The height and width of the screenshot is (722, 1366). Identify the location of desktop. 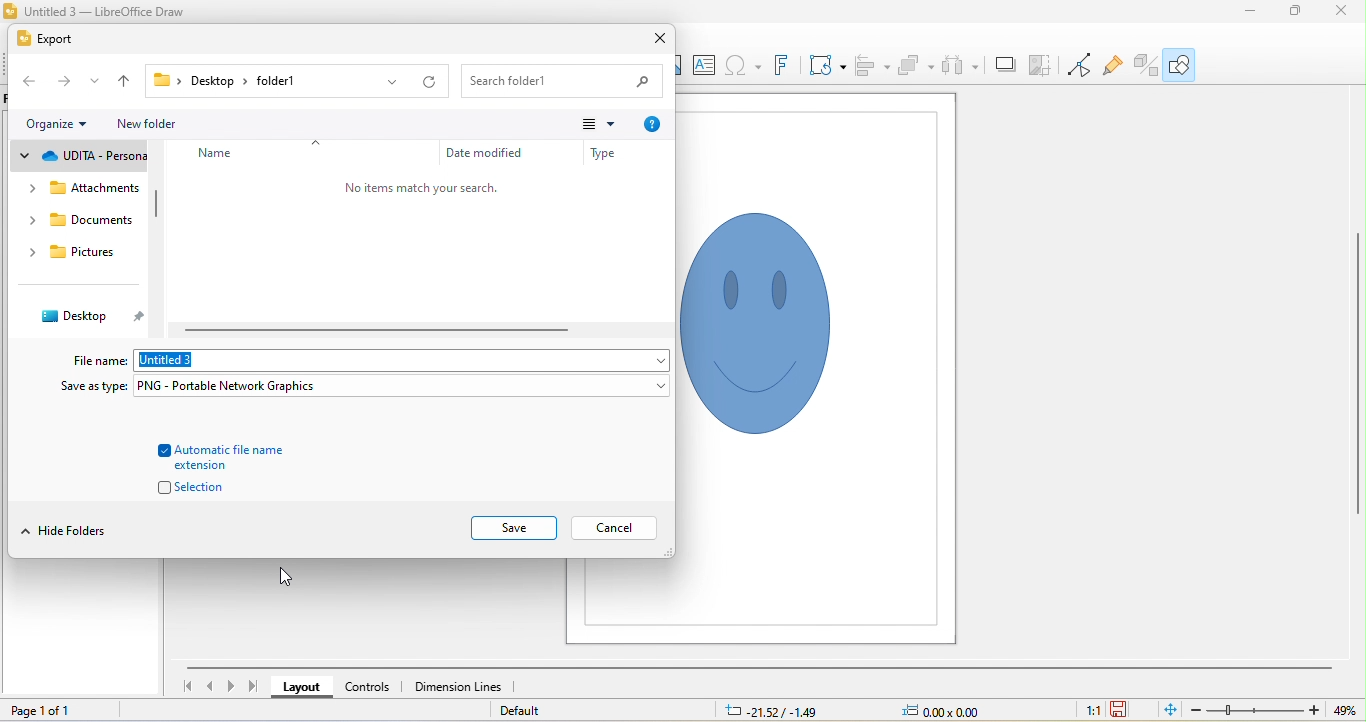
(74, 317).